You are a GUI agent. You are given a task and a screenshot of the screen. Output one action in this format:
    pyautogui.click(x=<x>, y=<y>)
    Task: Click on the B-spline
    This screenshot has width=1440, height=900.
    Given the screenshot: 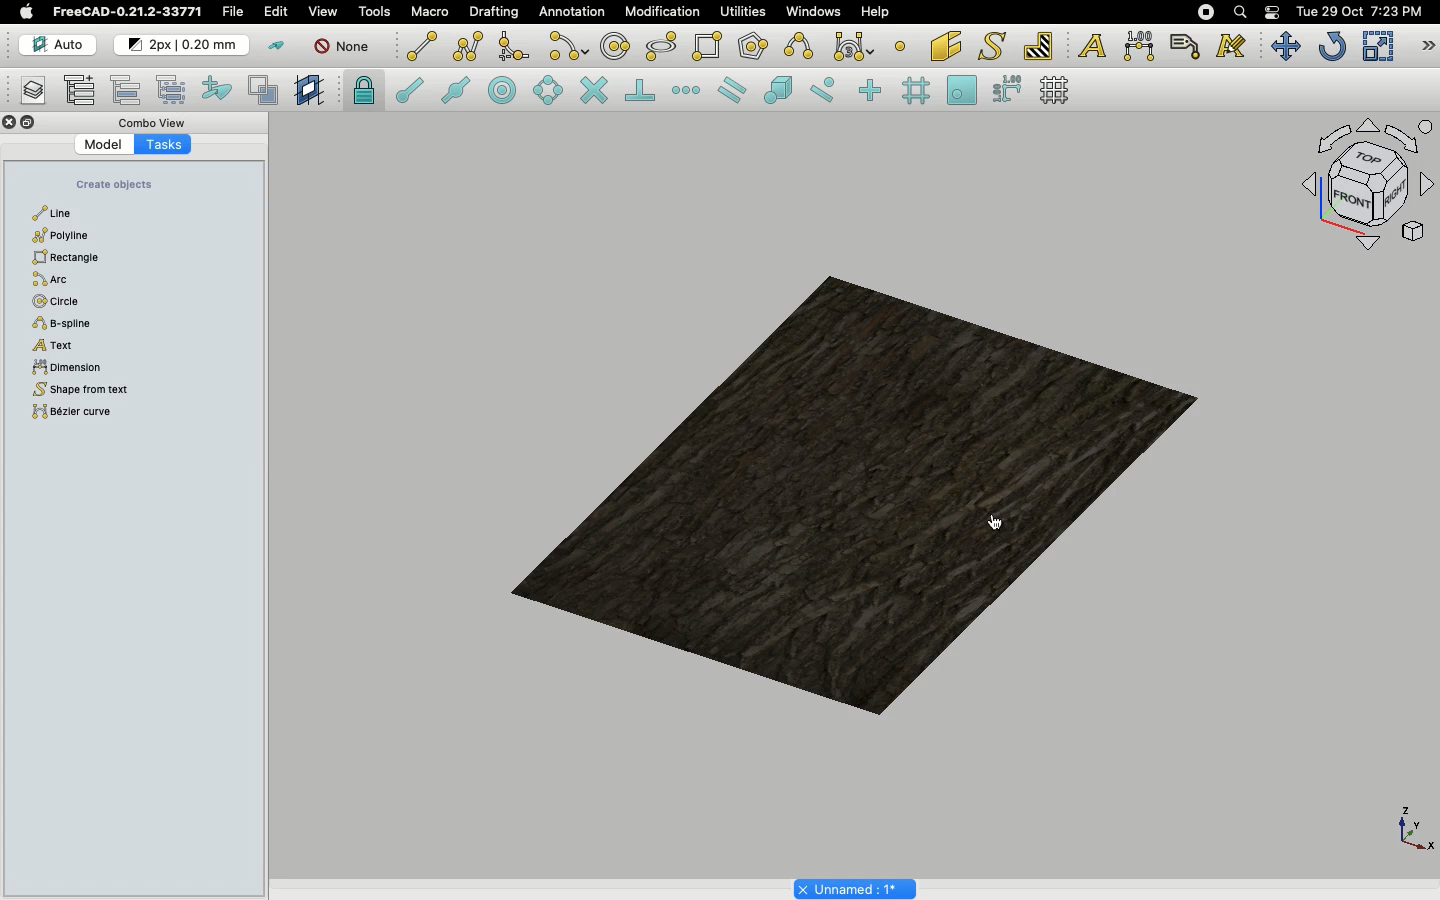 What is the action you would take?
    pyautogui.click(x=798, y=46)
    